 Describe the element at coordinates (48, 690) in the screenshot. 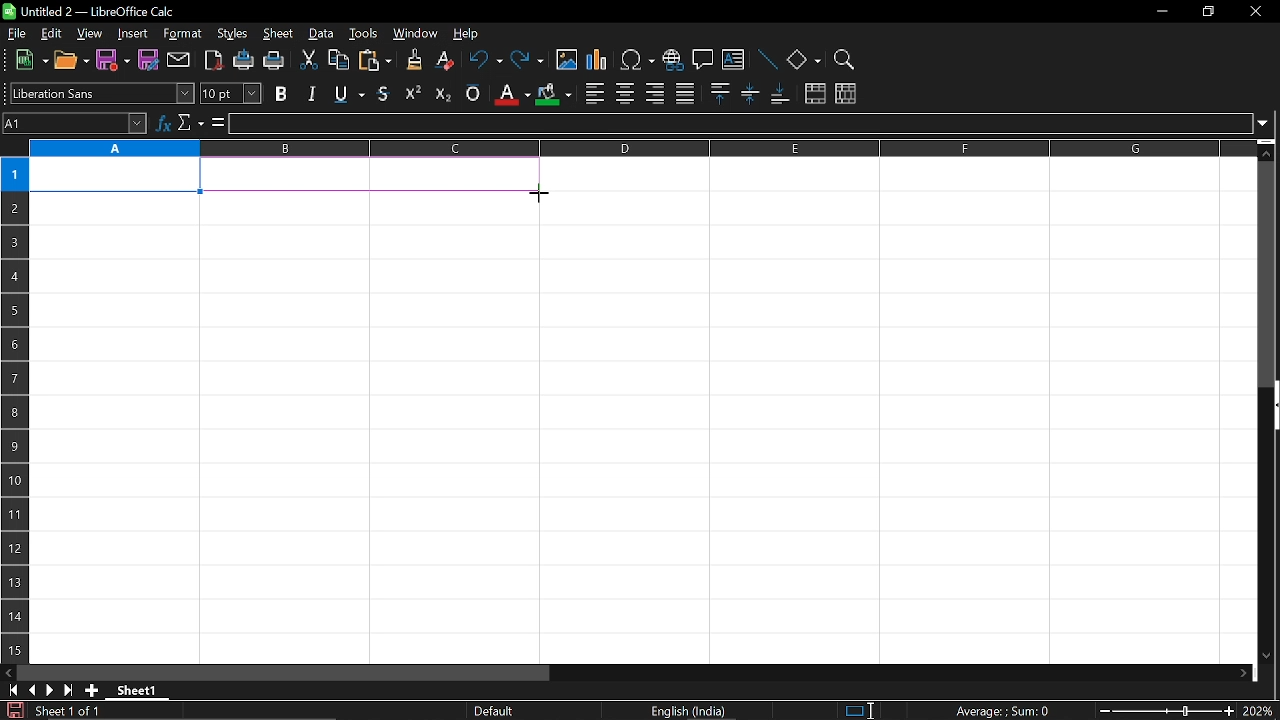

I see `next sheet` at that location.